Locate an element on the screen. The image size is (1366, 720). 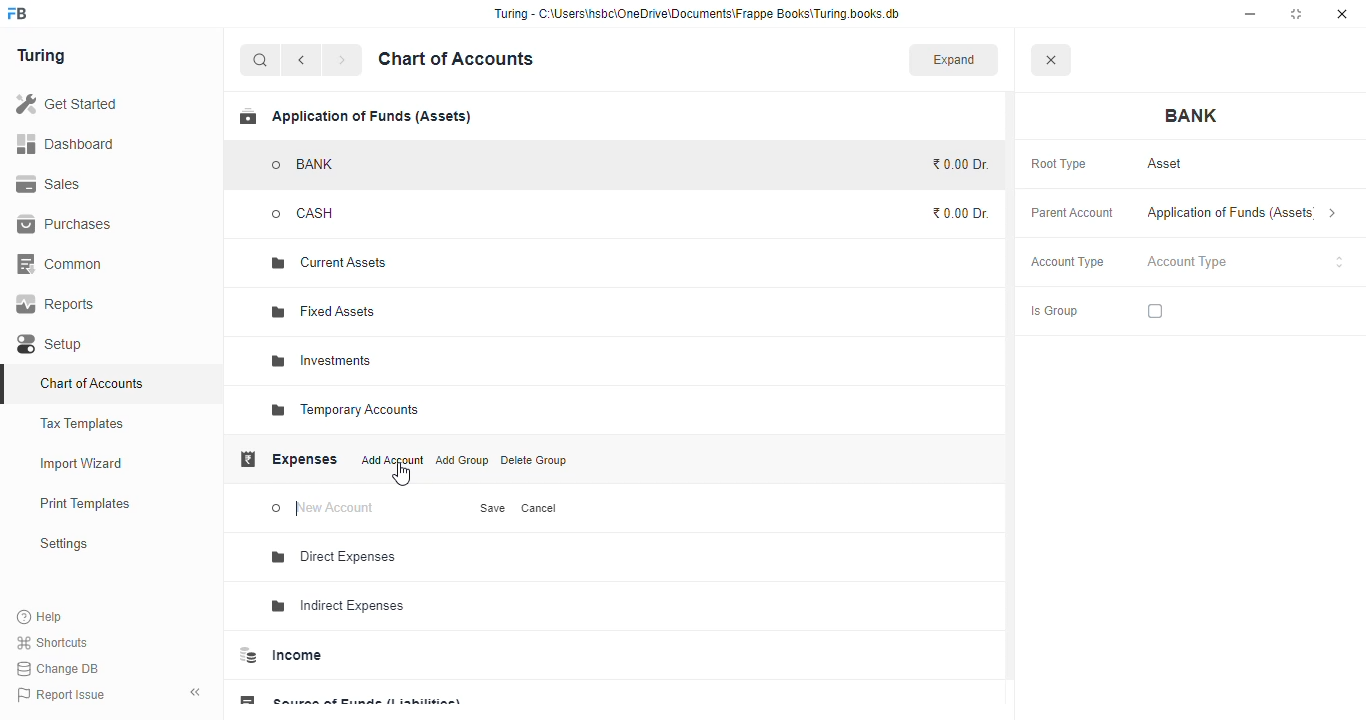
save is located at coordinates (494, 508).